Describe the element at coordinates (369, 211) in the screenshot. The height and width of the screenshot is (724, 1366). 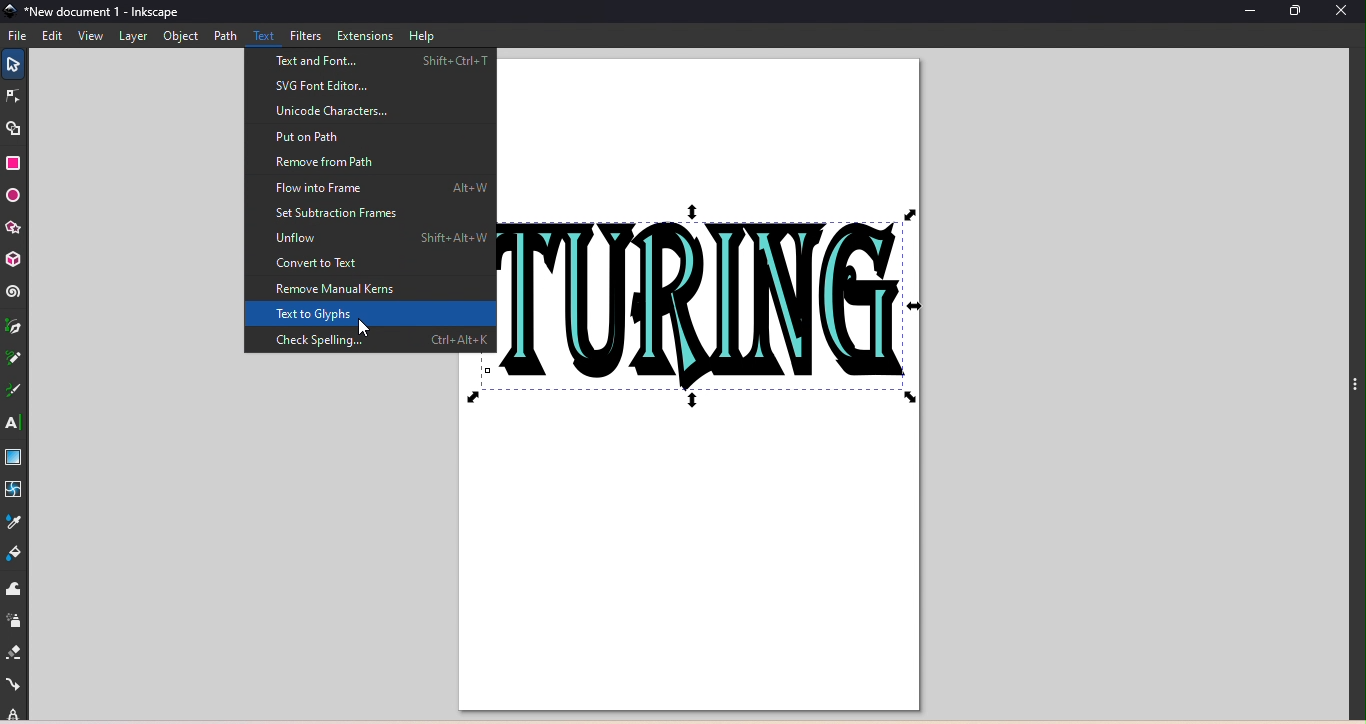
I see `Set subtraction frames` at that location.